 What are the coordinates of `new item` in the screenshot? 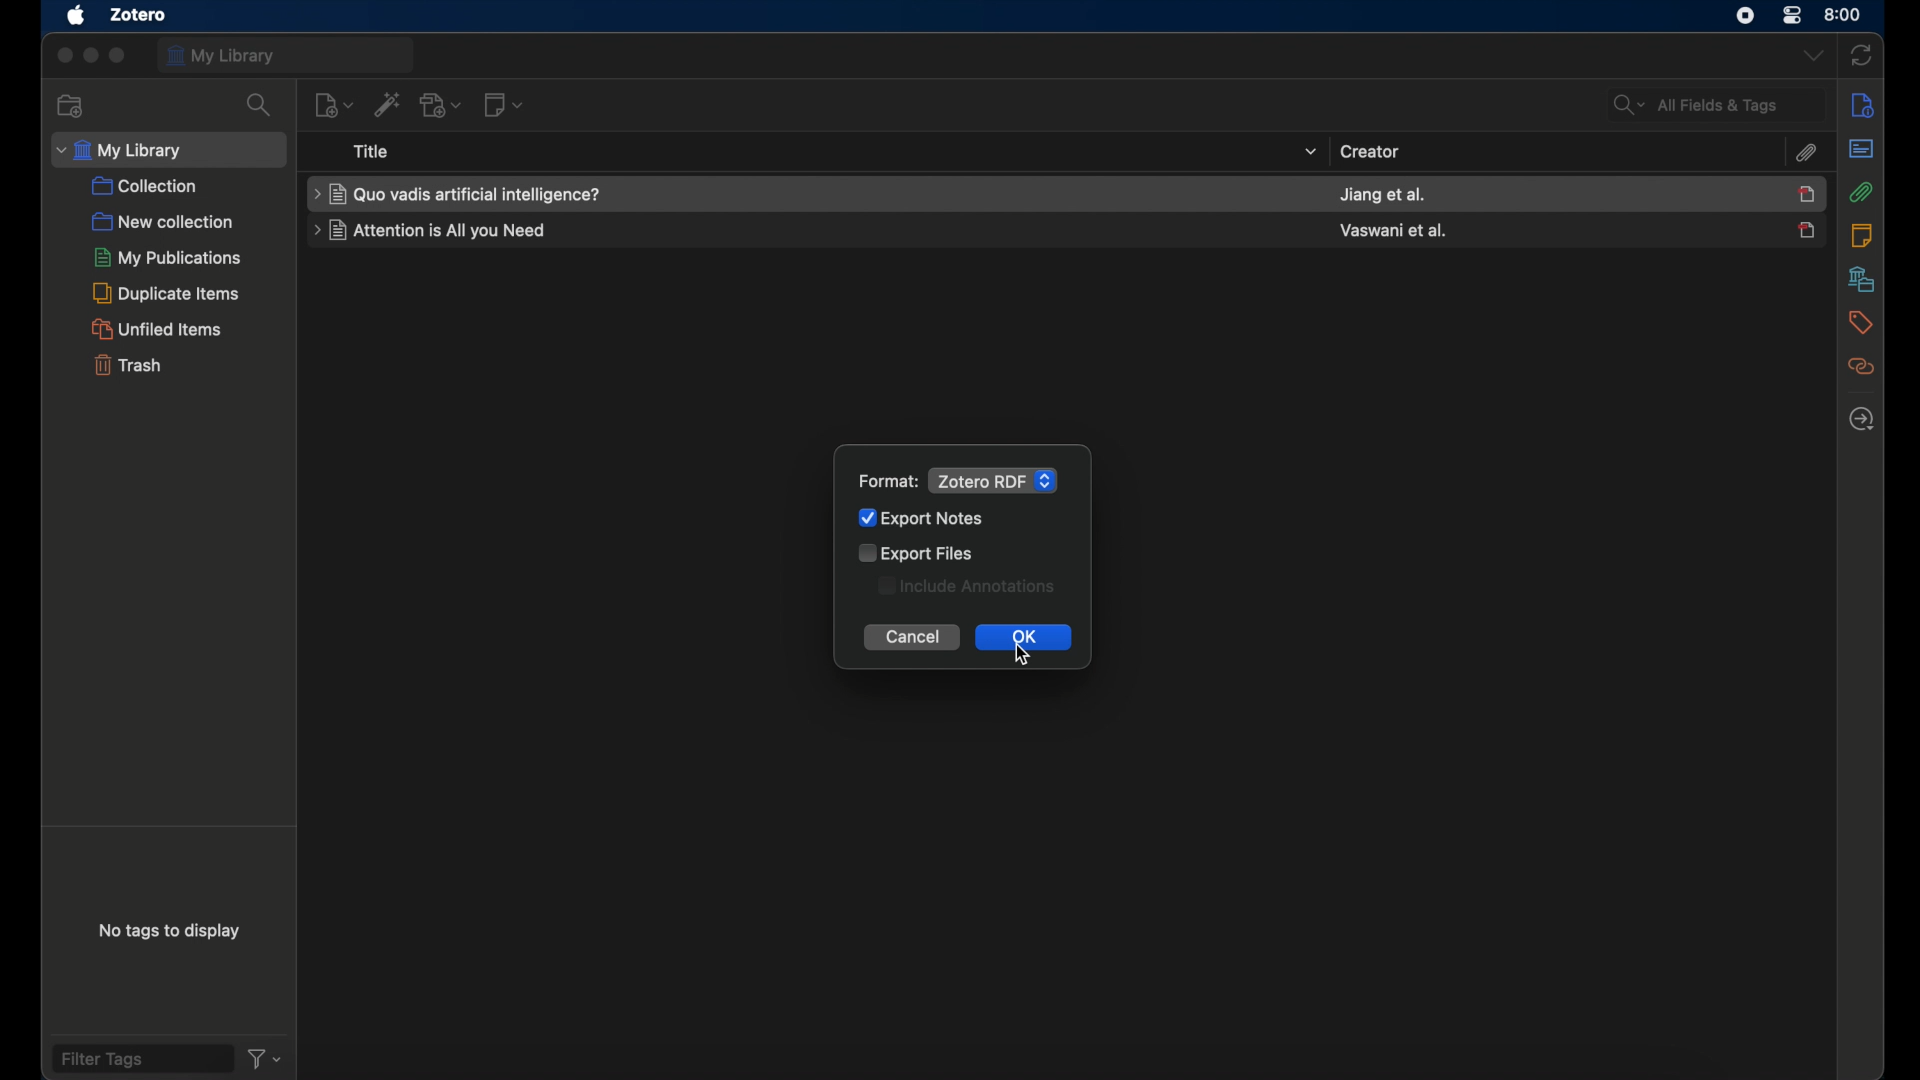 It's located at (333, 104).